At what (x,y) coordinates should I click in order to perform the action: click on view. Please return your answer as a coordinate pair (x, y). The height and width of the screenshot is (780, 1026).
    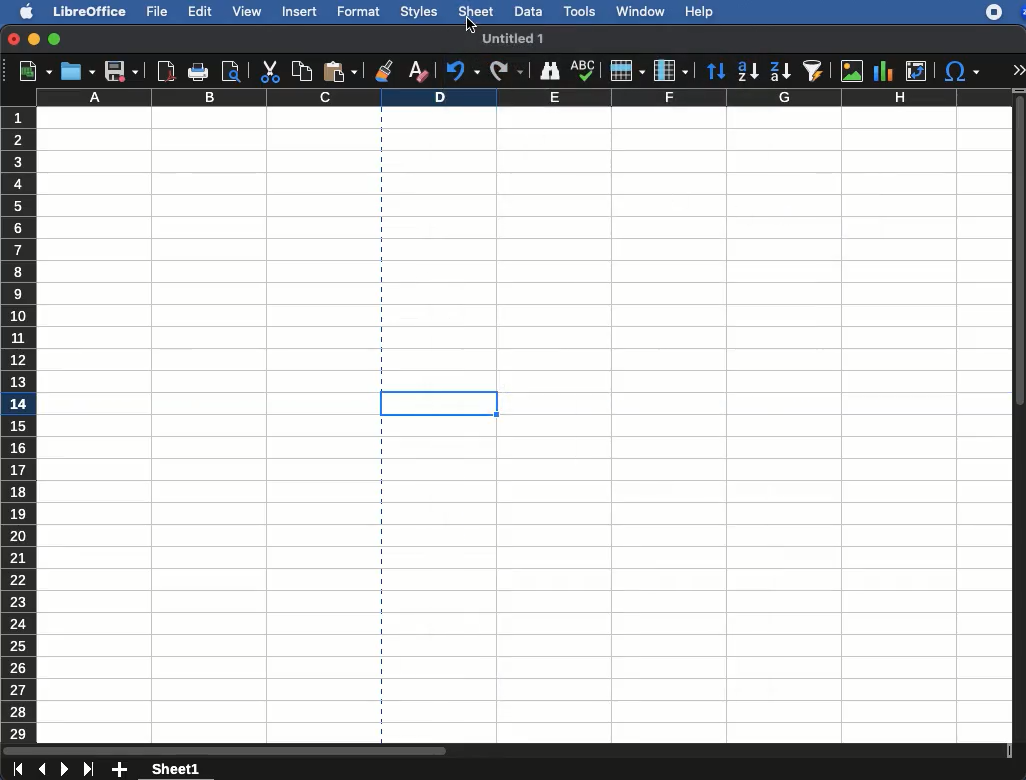
    Looking at the image, I should click on (244, 14).